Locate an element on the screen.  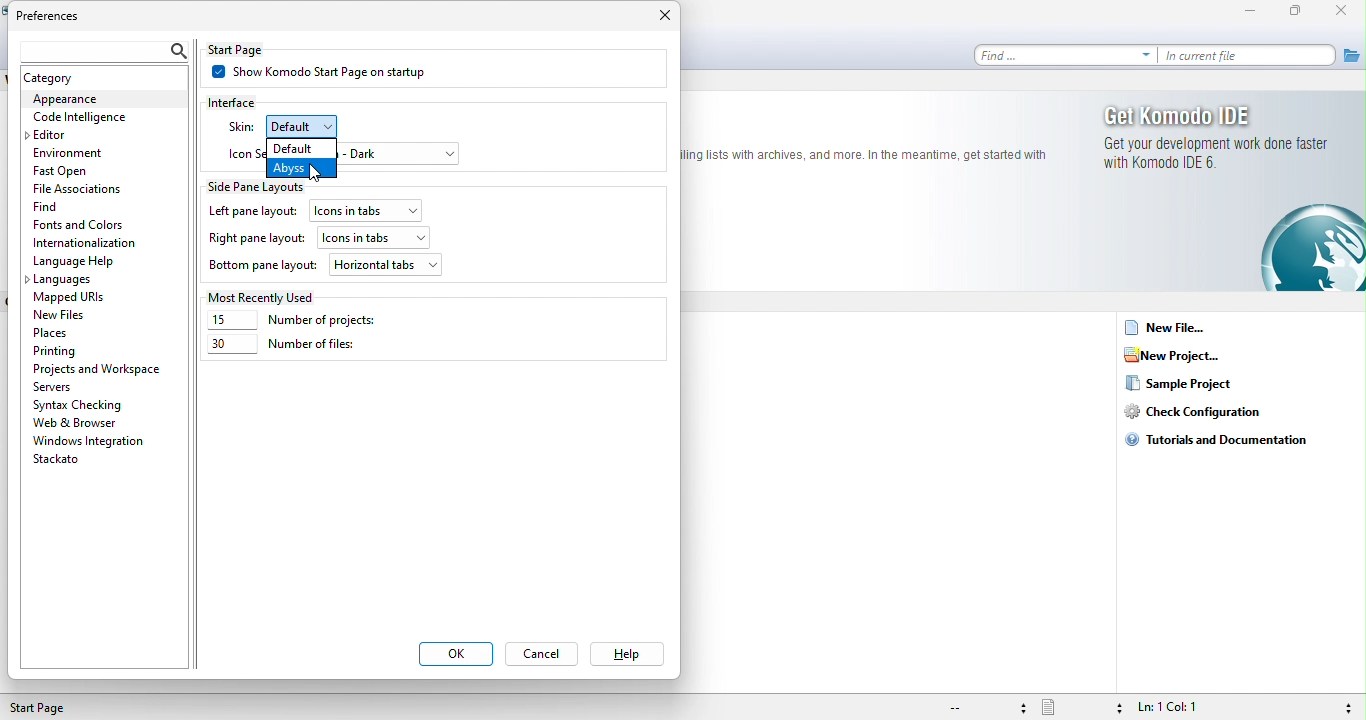
sample project is located at coordinates (1196, 385).